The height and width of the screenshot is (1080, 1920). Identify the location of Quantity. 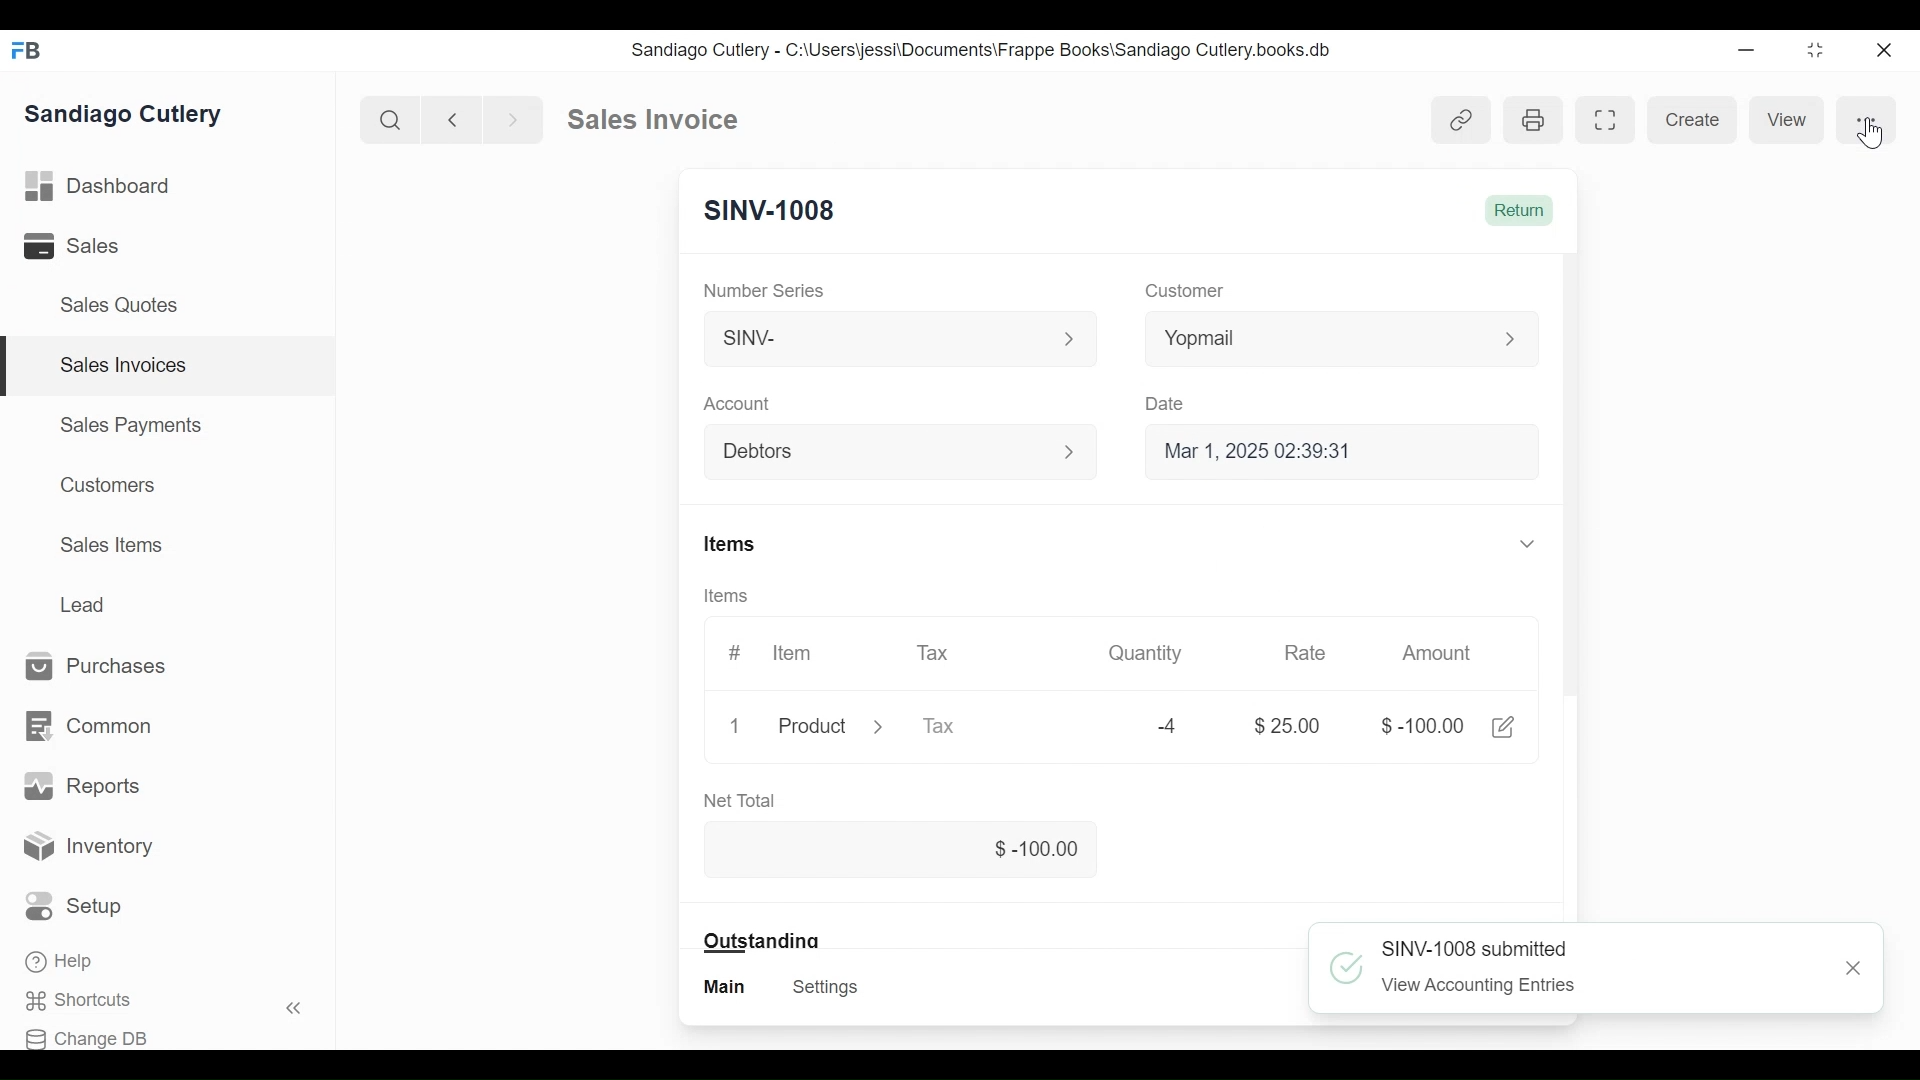
(1149, 654).